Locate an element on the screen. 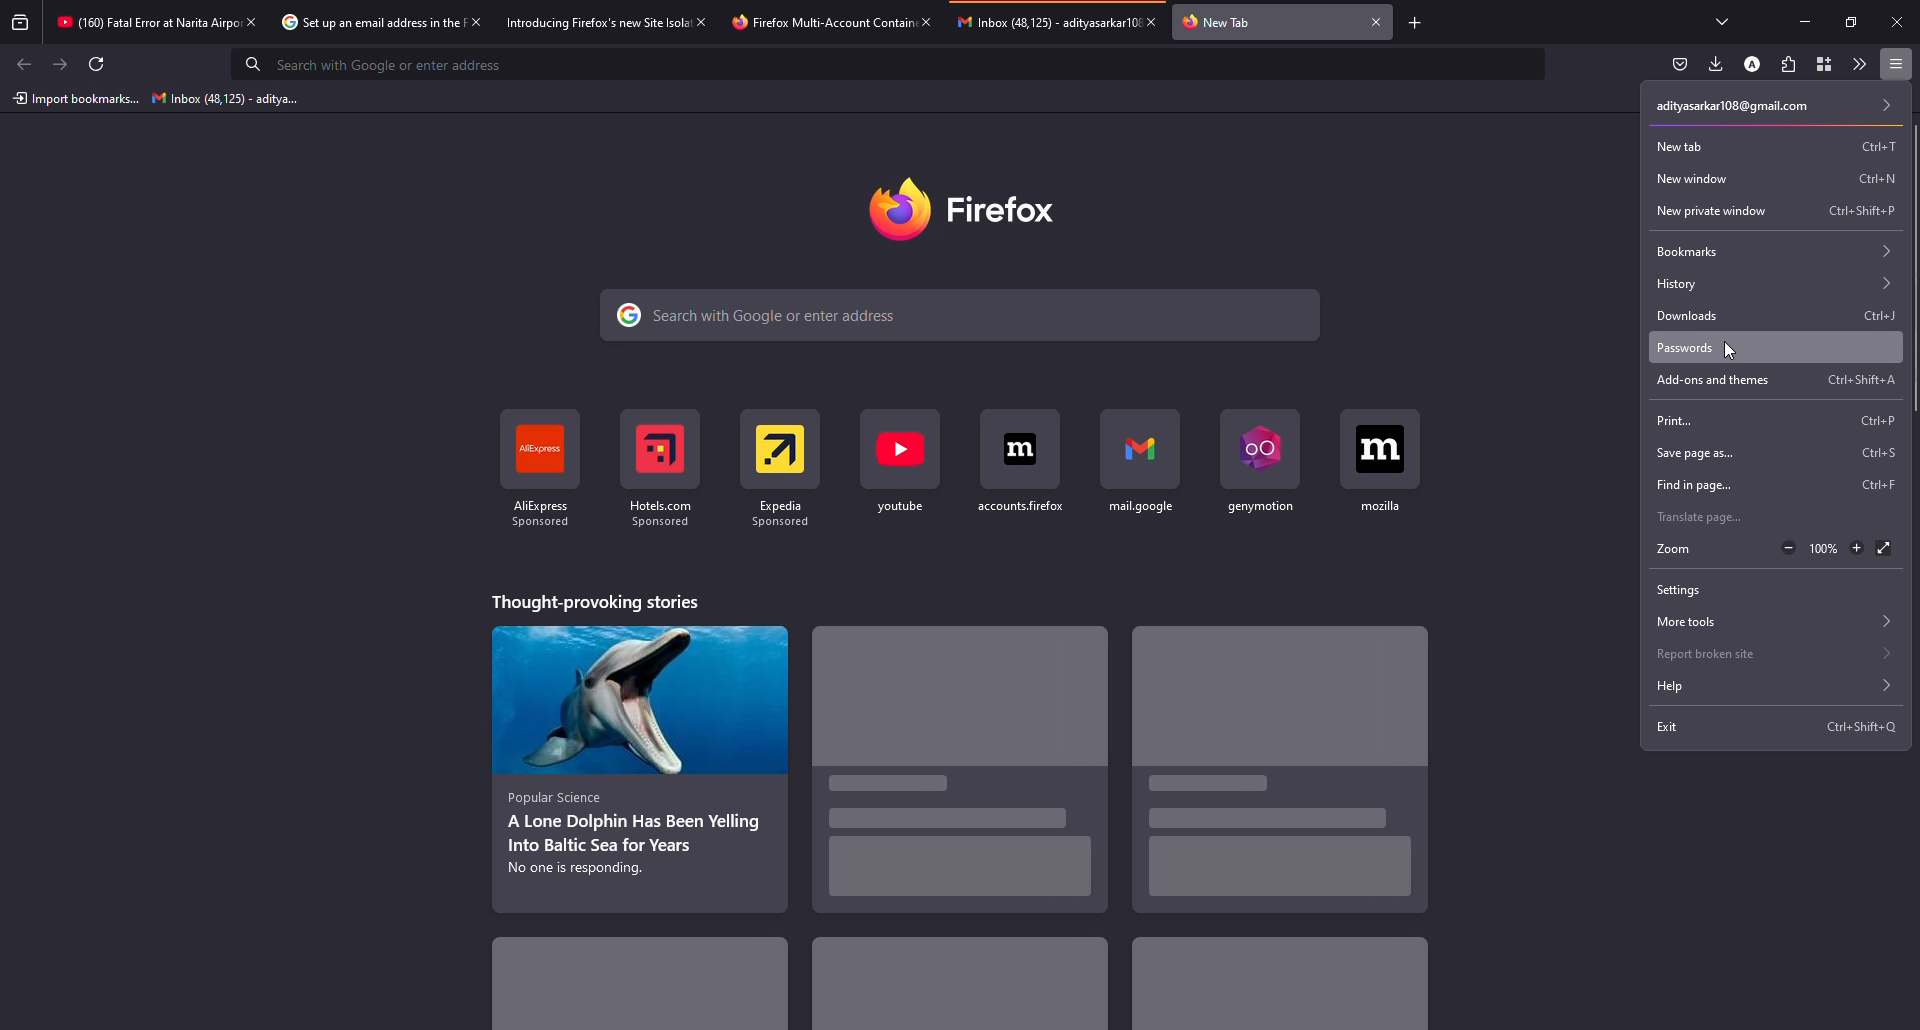 Image resolution: width=1920 pixels, height=1030 pixels. view recent is located at coordinates (22, 23).